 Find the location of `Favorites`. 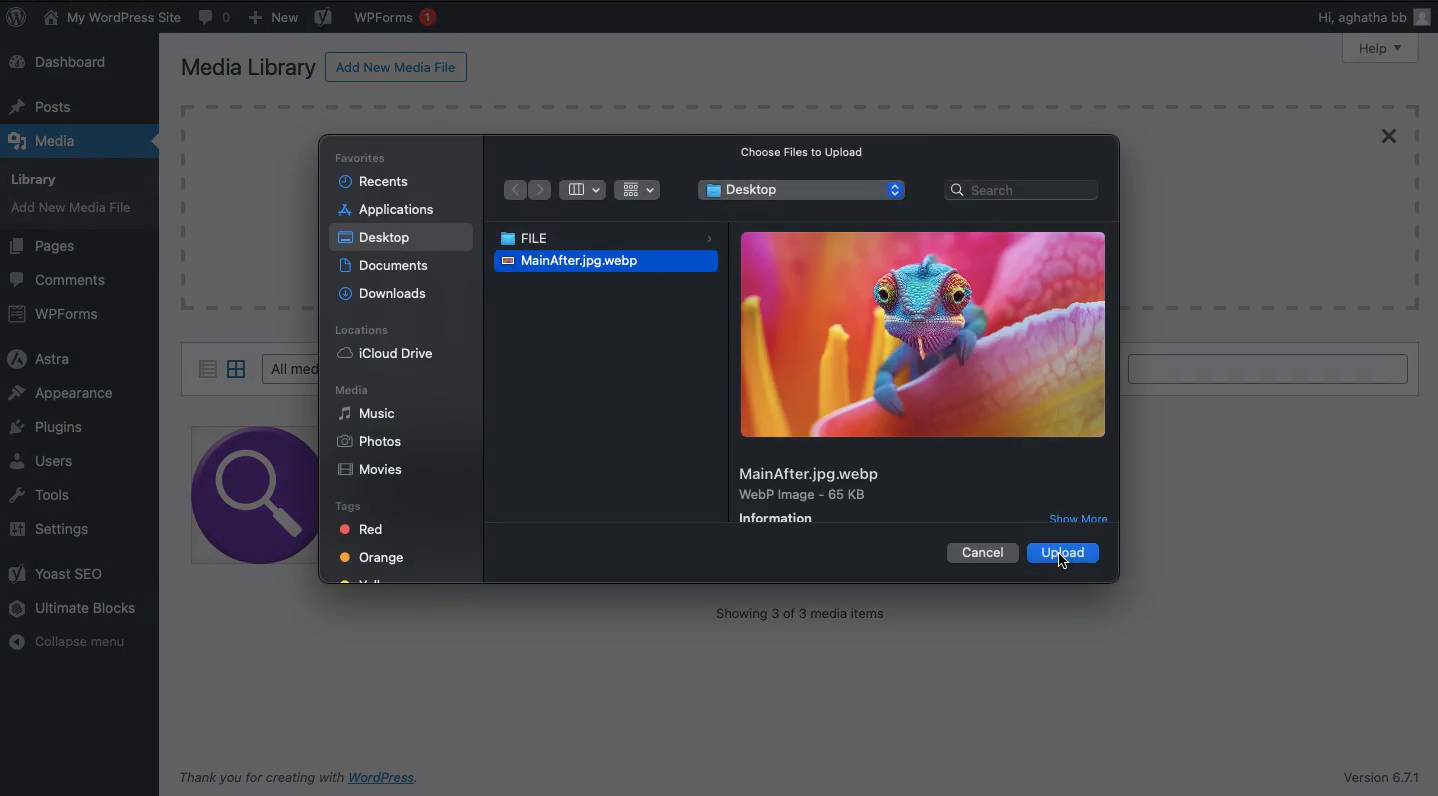

Favorites is located at coordinates (359, 160).